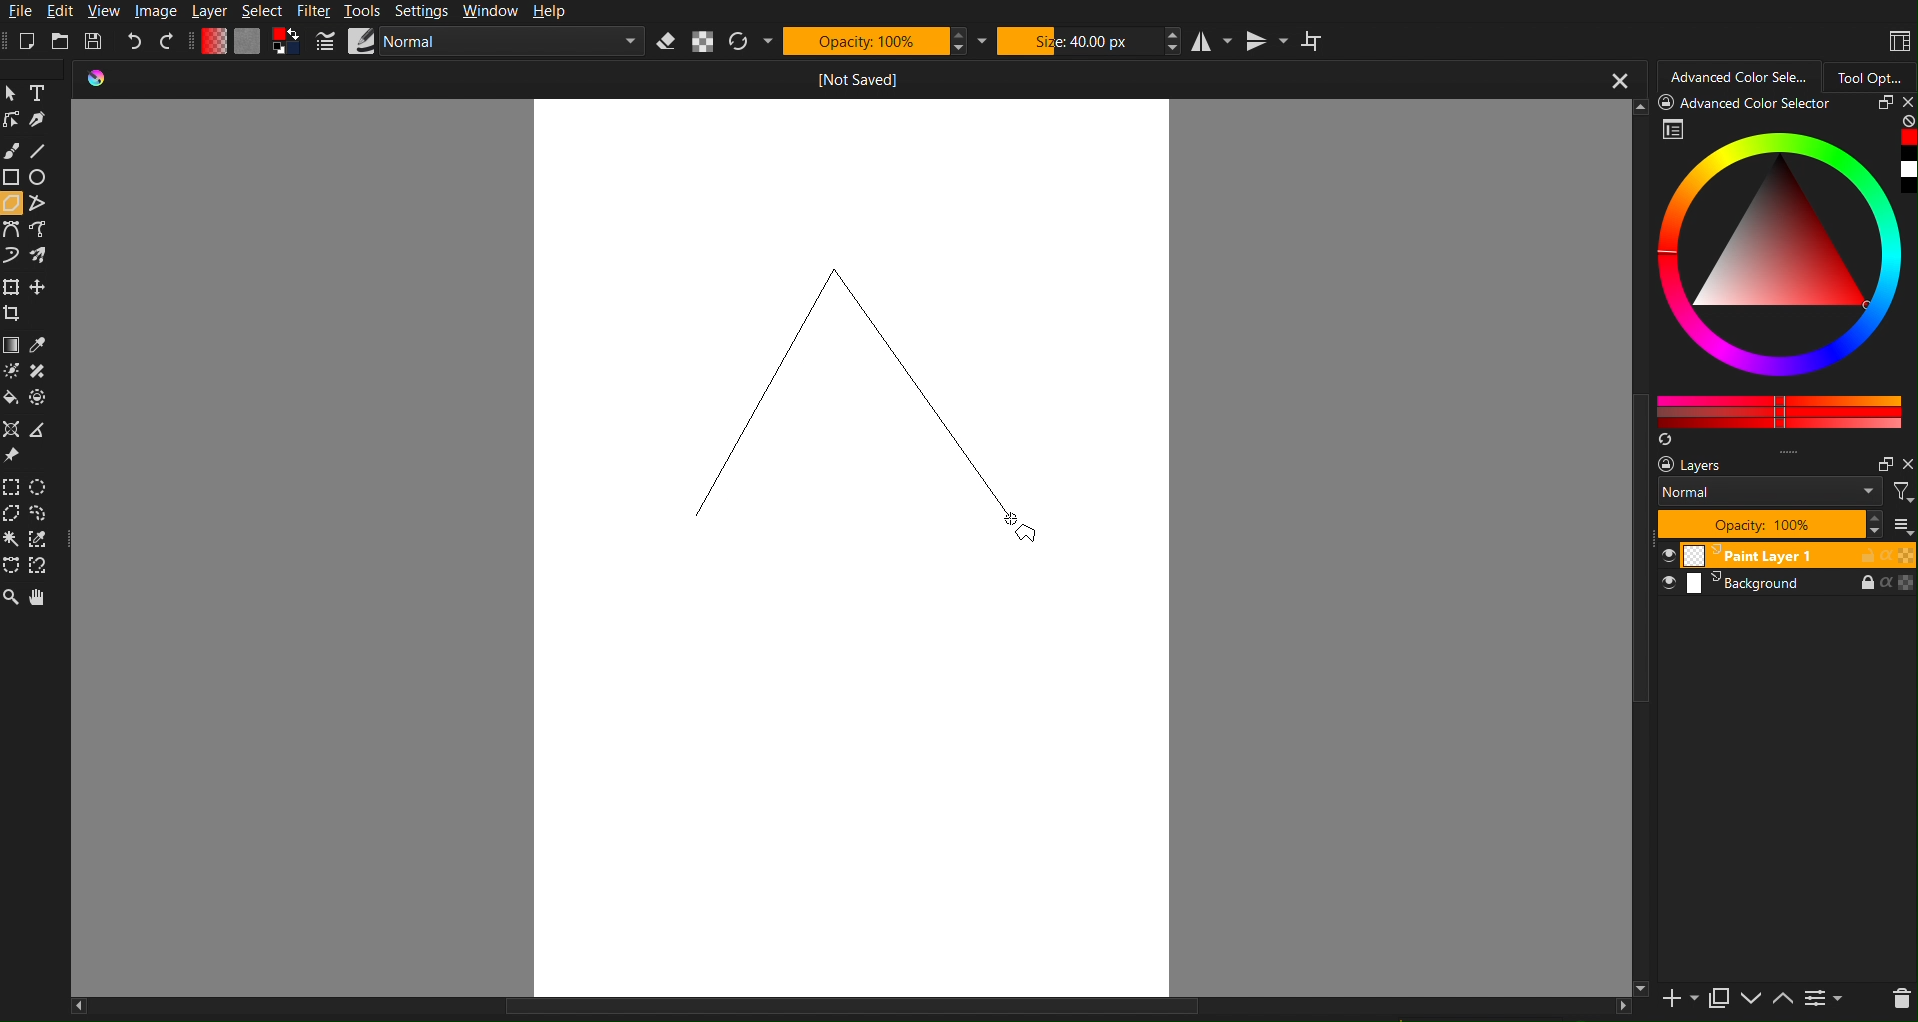 The width and height of the screenshot is (1918, 1022). What do you see at coordinates (1787, 1000) in the screenshot?
I see `move layer up` at bounding box center [1787, 1000].